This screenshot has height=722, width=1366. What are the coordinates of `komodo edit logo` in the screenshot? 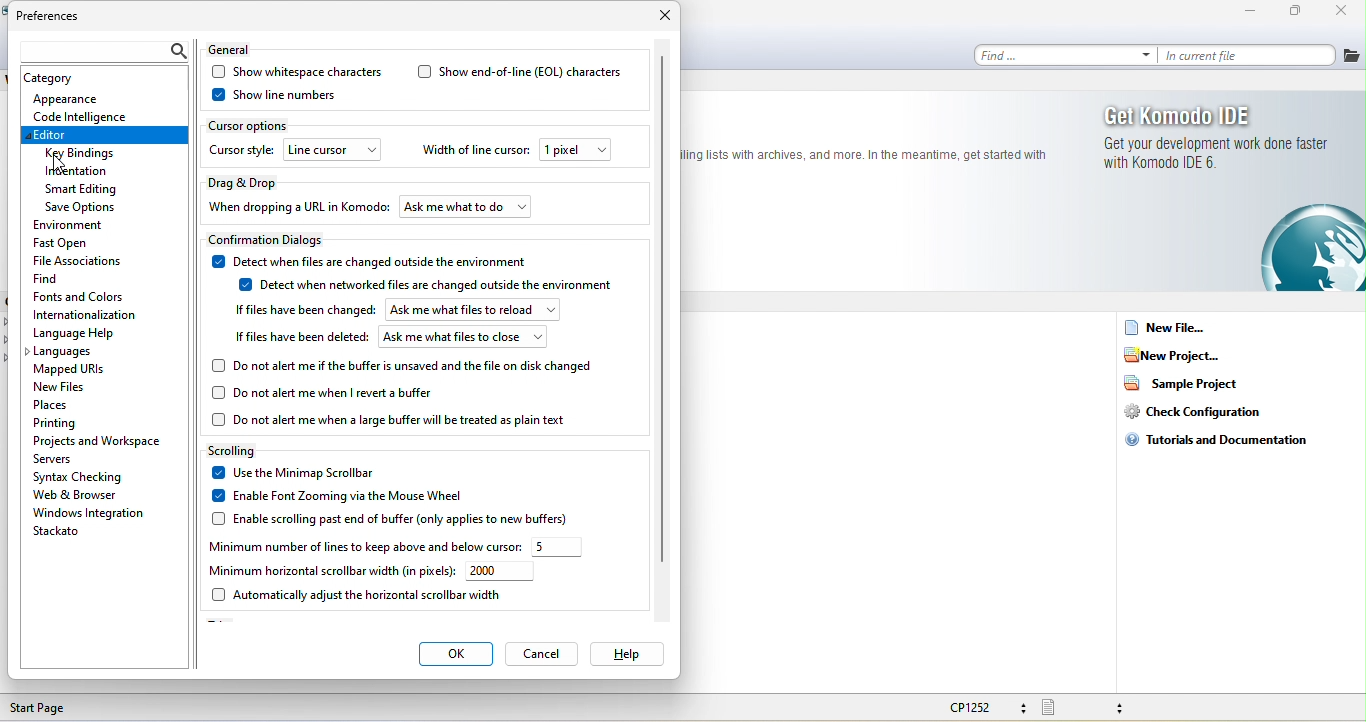 It's located at (1308, 247).